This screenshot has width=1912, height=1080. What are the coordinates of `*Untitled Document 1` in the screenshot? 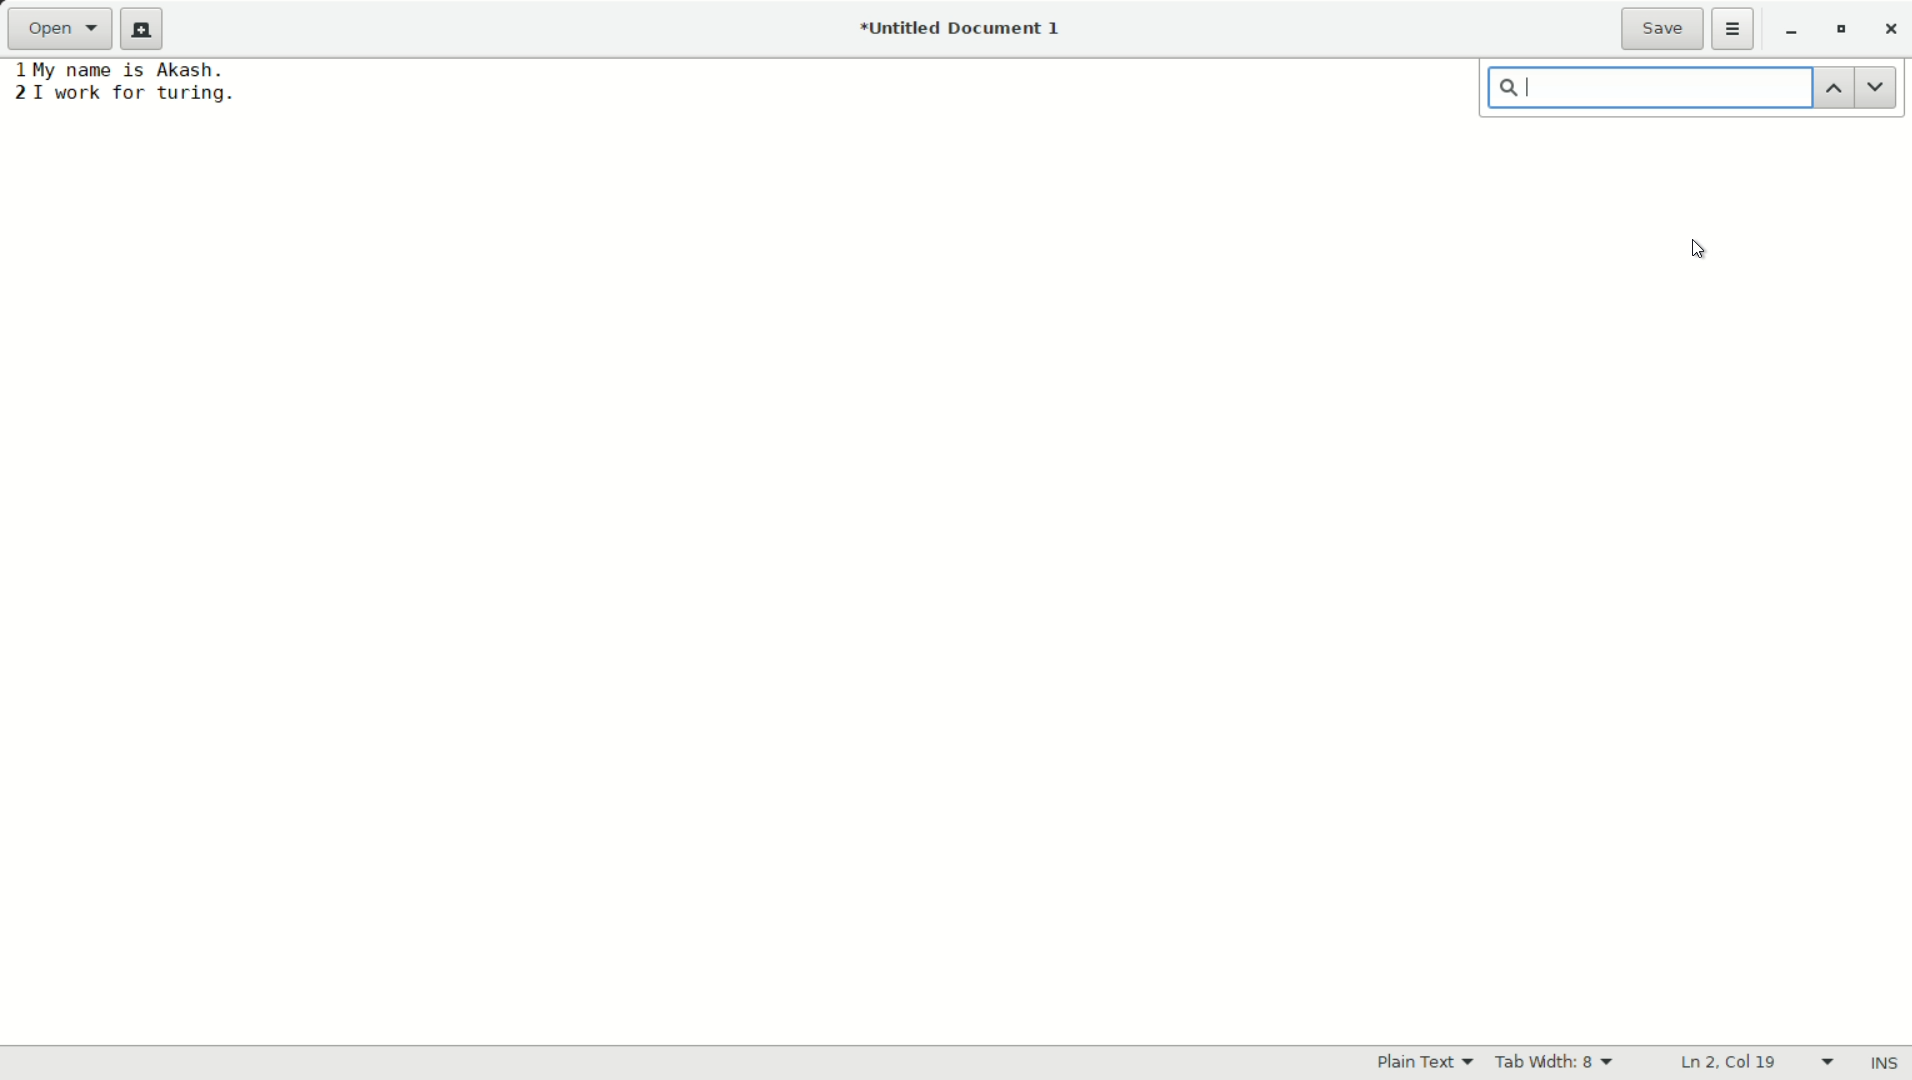 It's located at (964, 30).